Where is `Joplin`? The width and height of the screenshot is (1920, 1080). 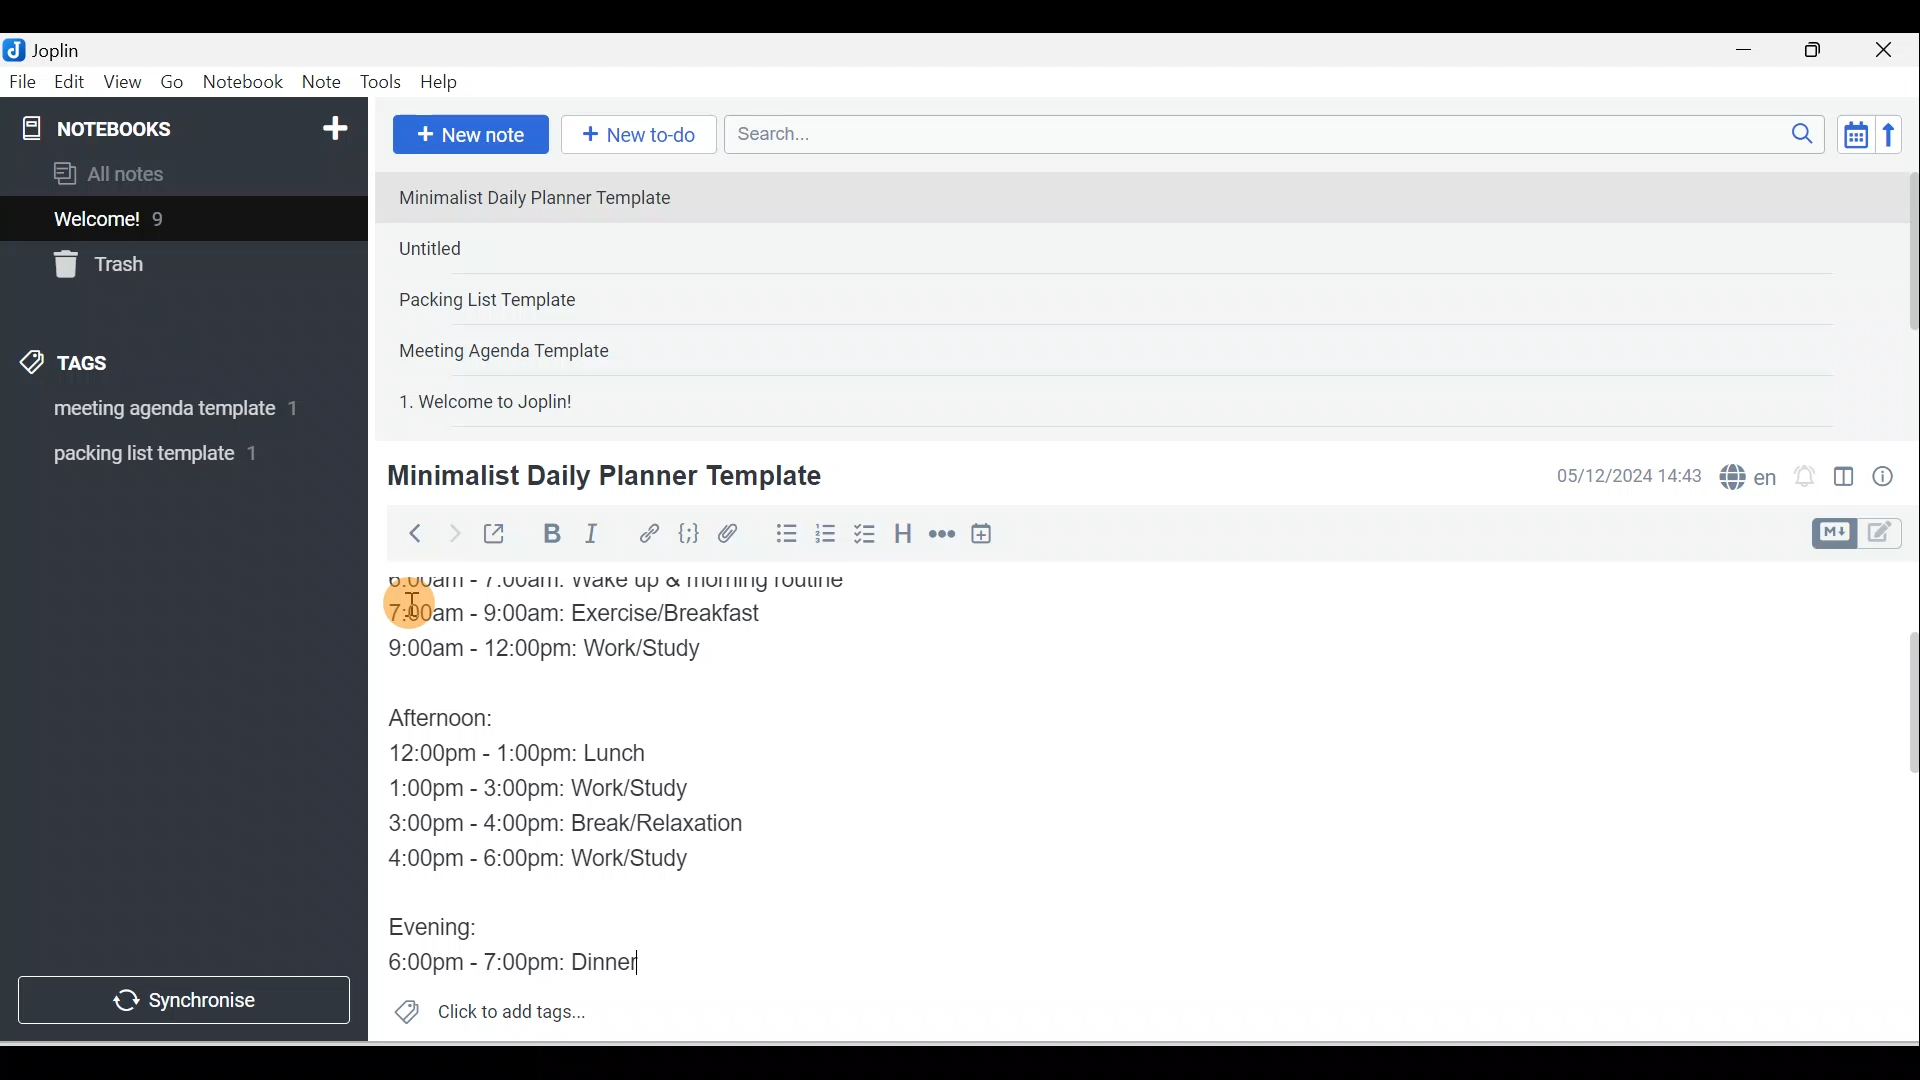
Joplin is located at coordinates (61, 48).